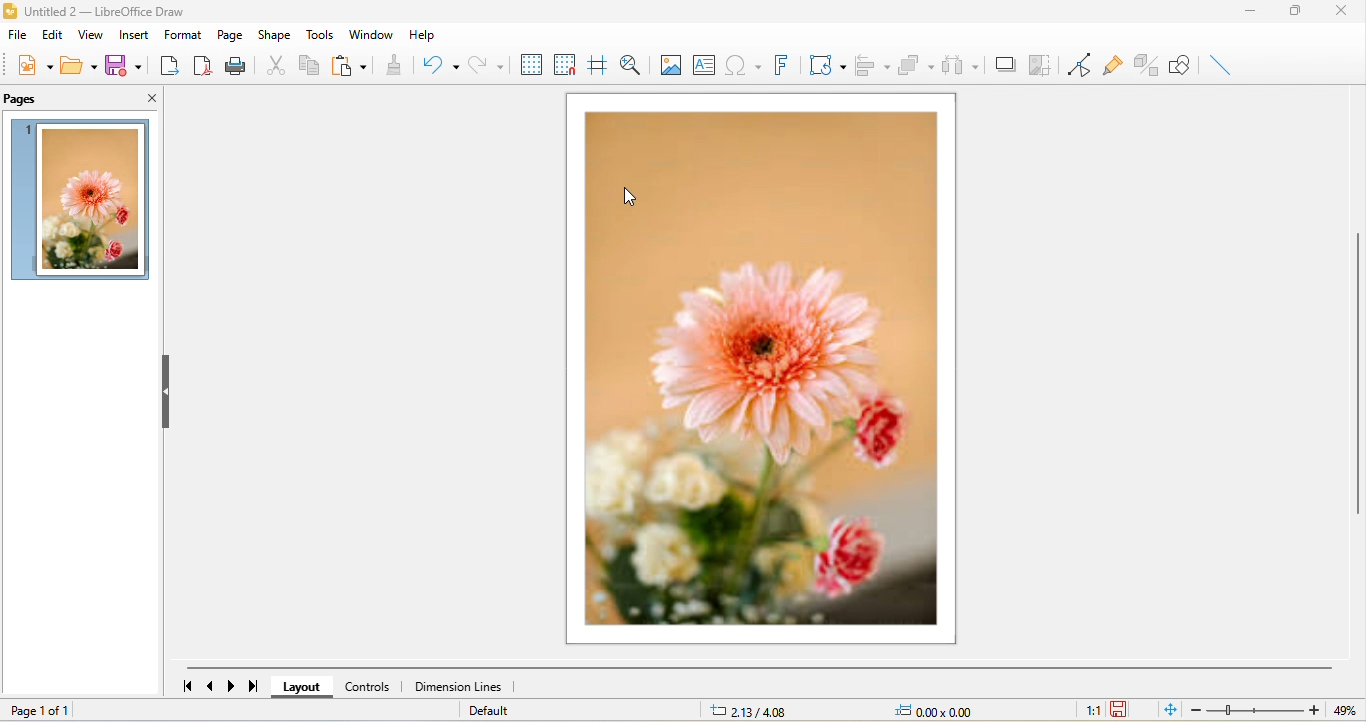 This screenshot has width=1366, height=722. What do you see at coordinates (1121, 709) in the screenshot?
I see `the document has not been modified since the last save` at bounding box center [1121, 709].